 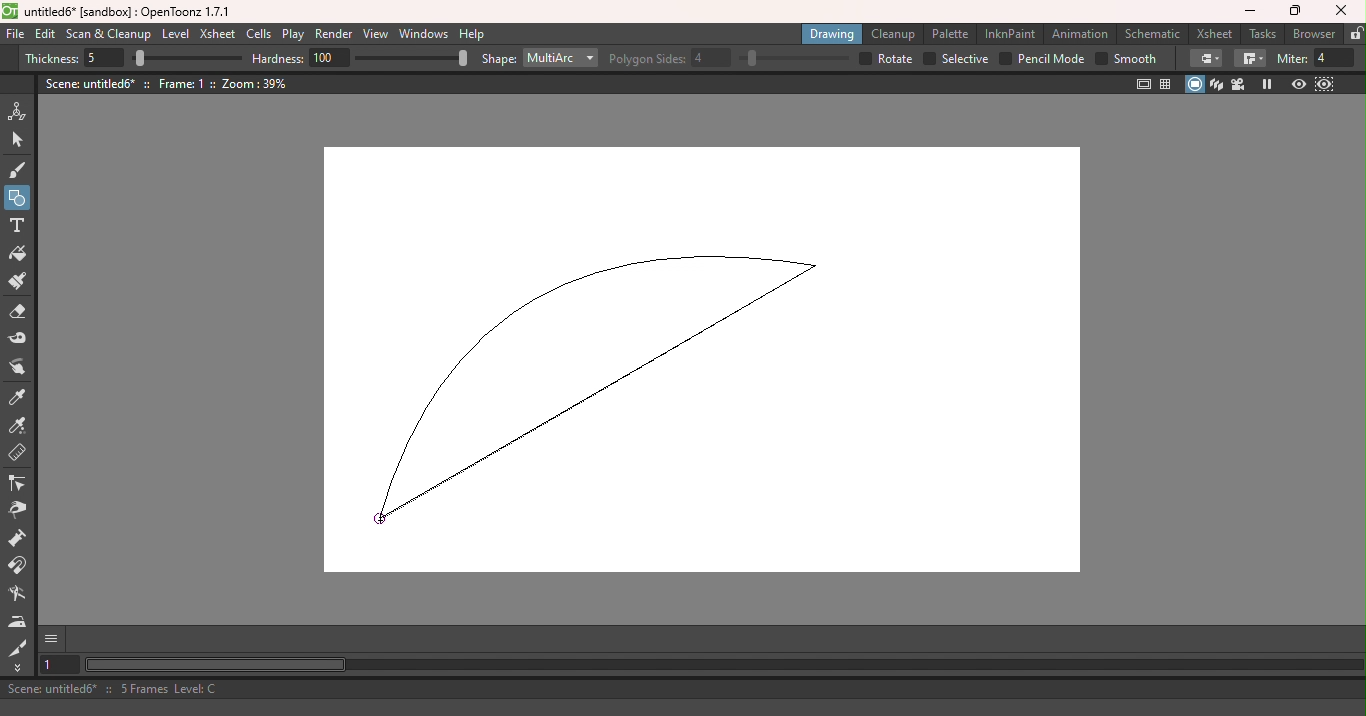 I want to click on Scene: untitled6* :: Frame: 1 :: Zoom: 39%, so click(x=167, y=83).